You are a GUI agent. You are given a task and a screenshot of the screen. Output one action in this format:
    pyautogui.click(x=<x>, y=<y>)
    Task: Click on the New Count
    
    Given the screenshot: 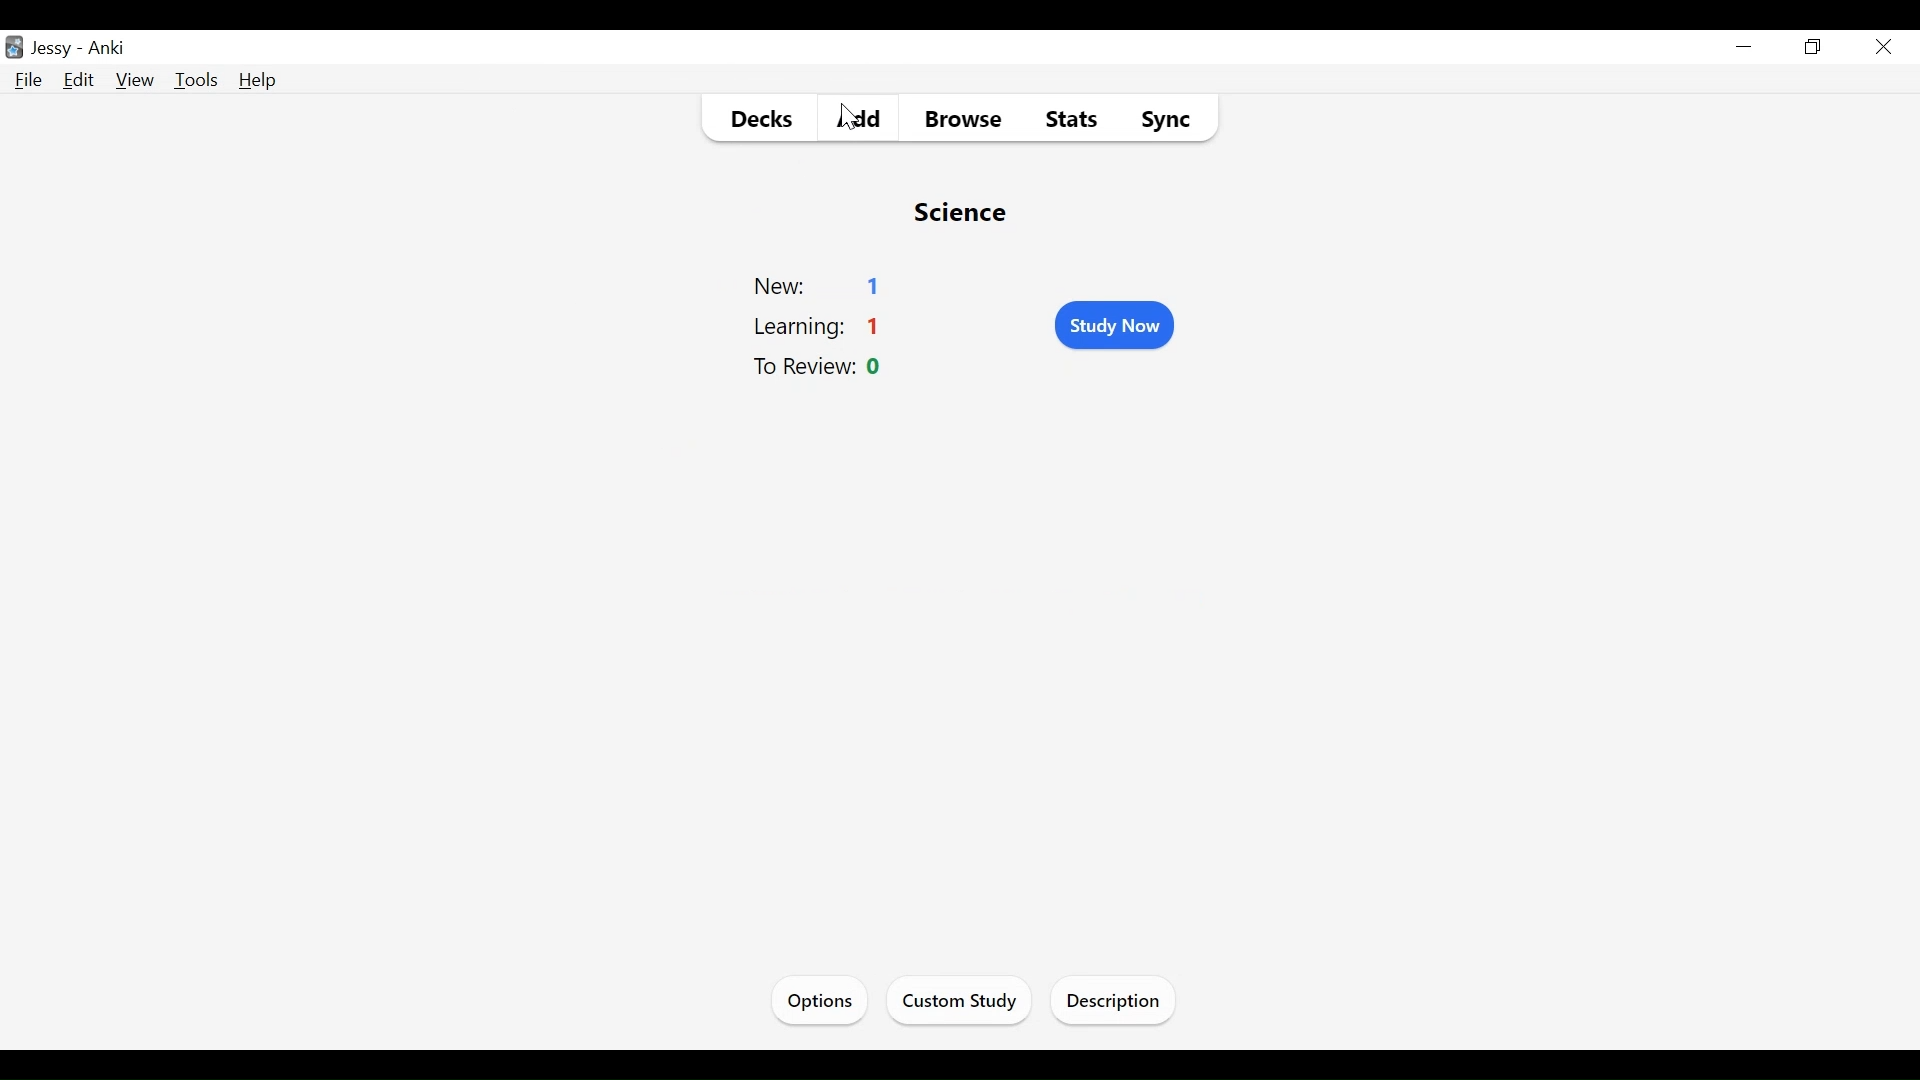 What is the action you would take?
    pyautogui.click(x=823, y=286)
    